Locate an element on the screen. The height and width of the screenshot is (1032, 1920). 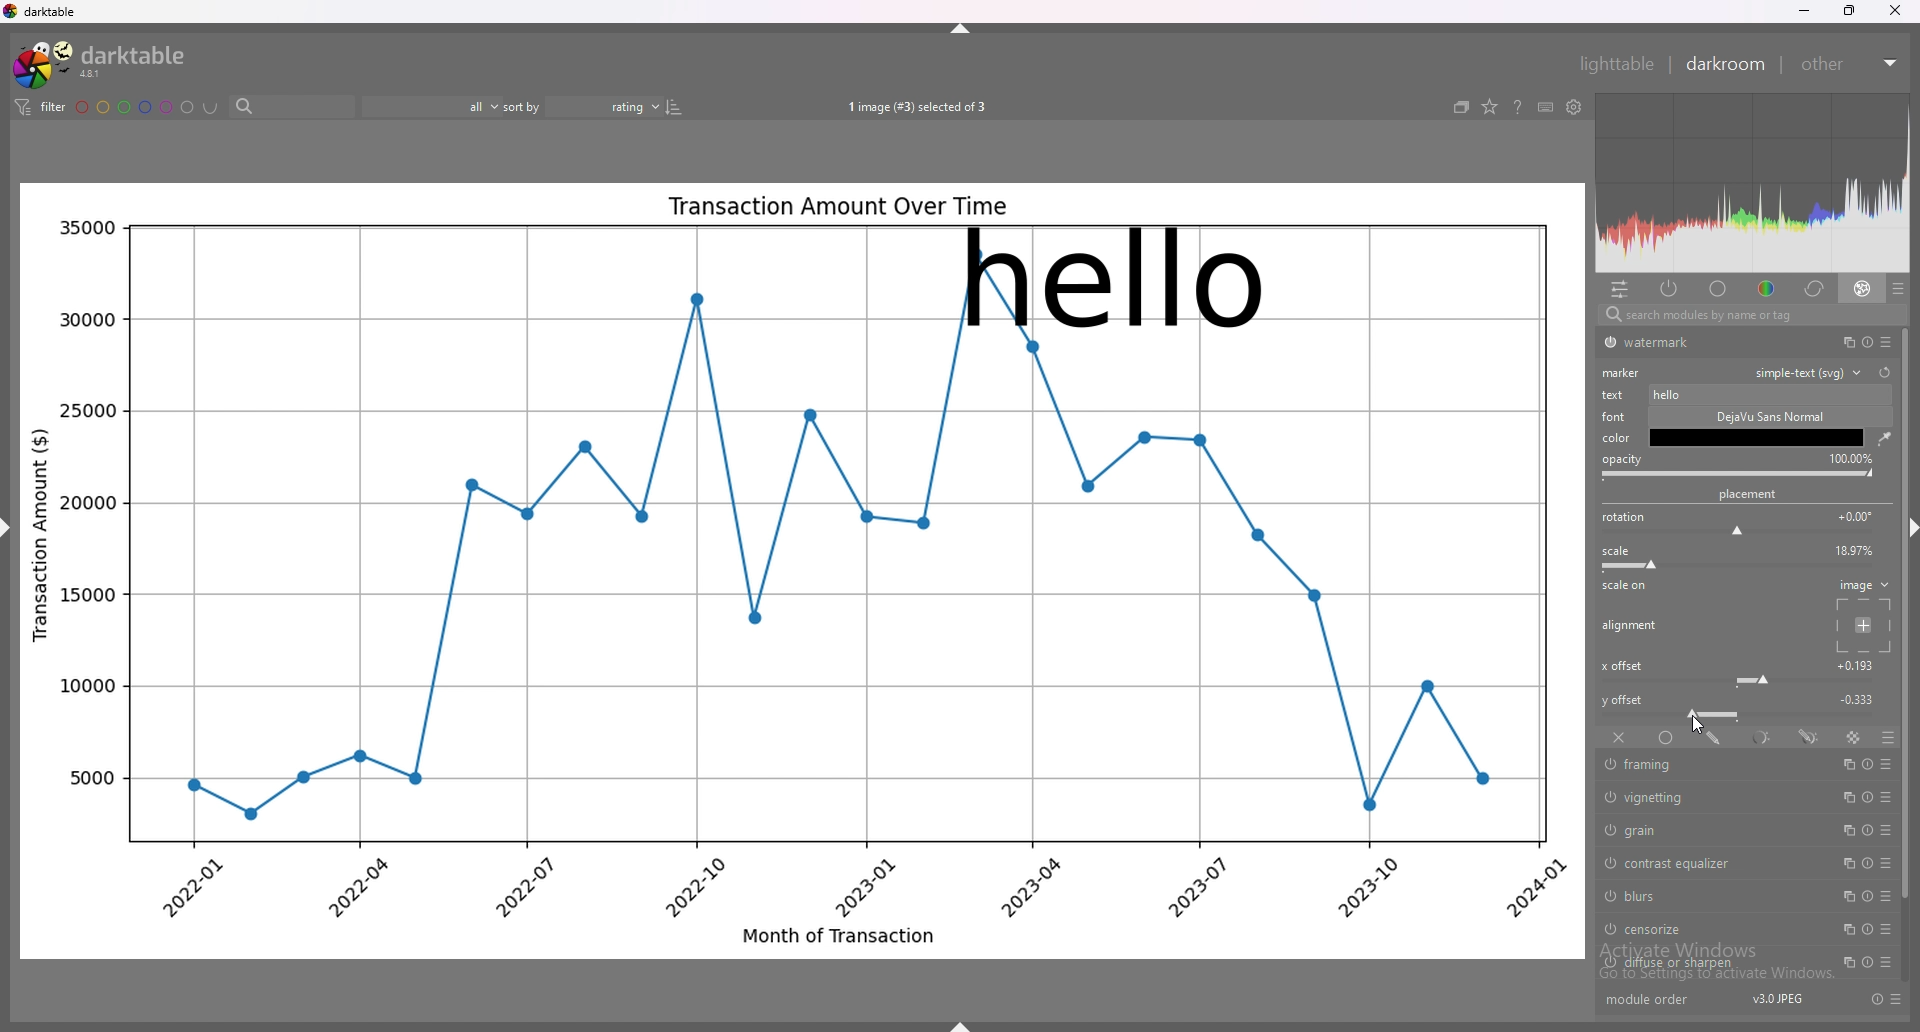
active modules is located at coordinates (1671, 290).